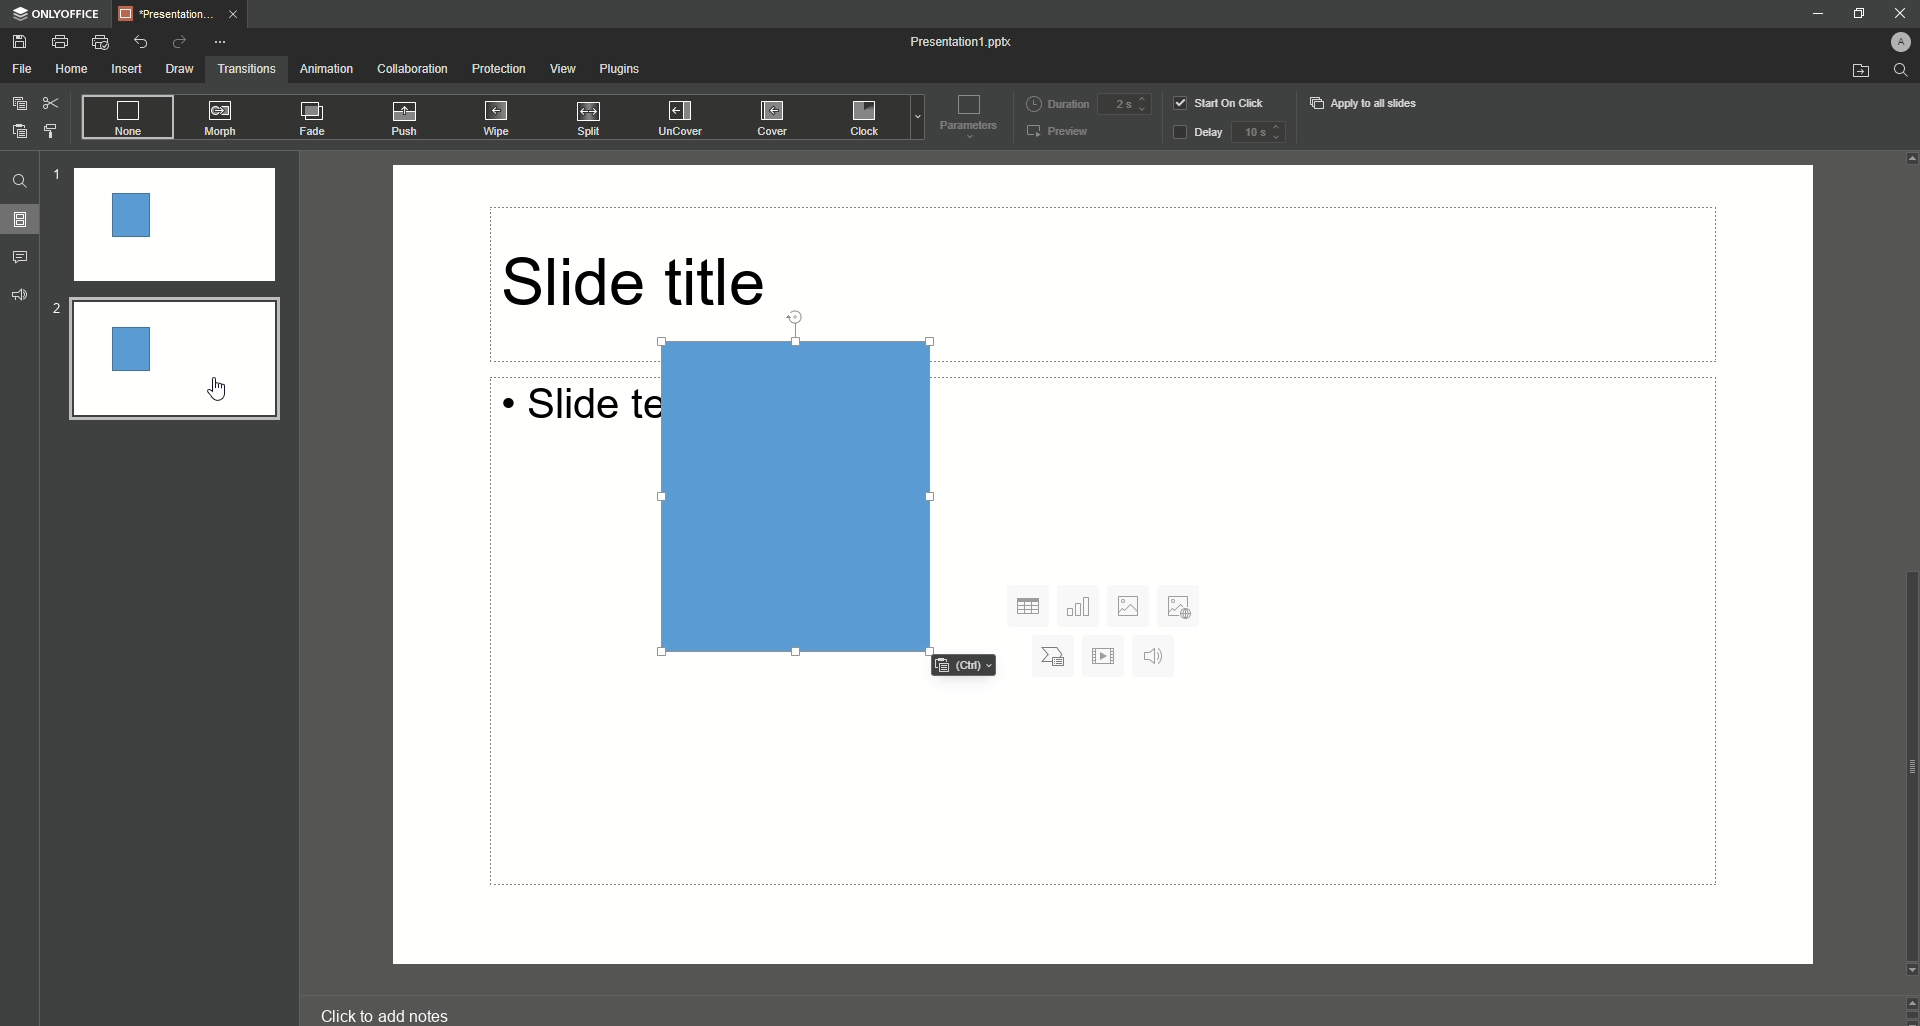 The width and height of the screenshot is (1920, 1026). I want to click on Audio sound, so click(1157, 659).